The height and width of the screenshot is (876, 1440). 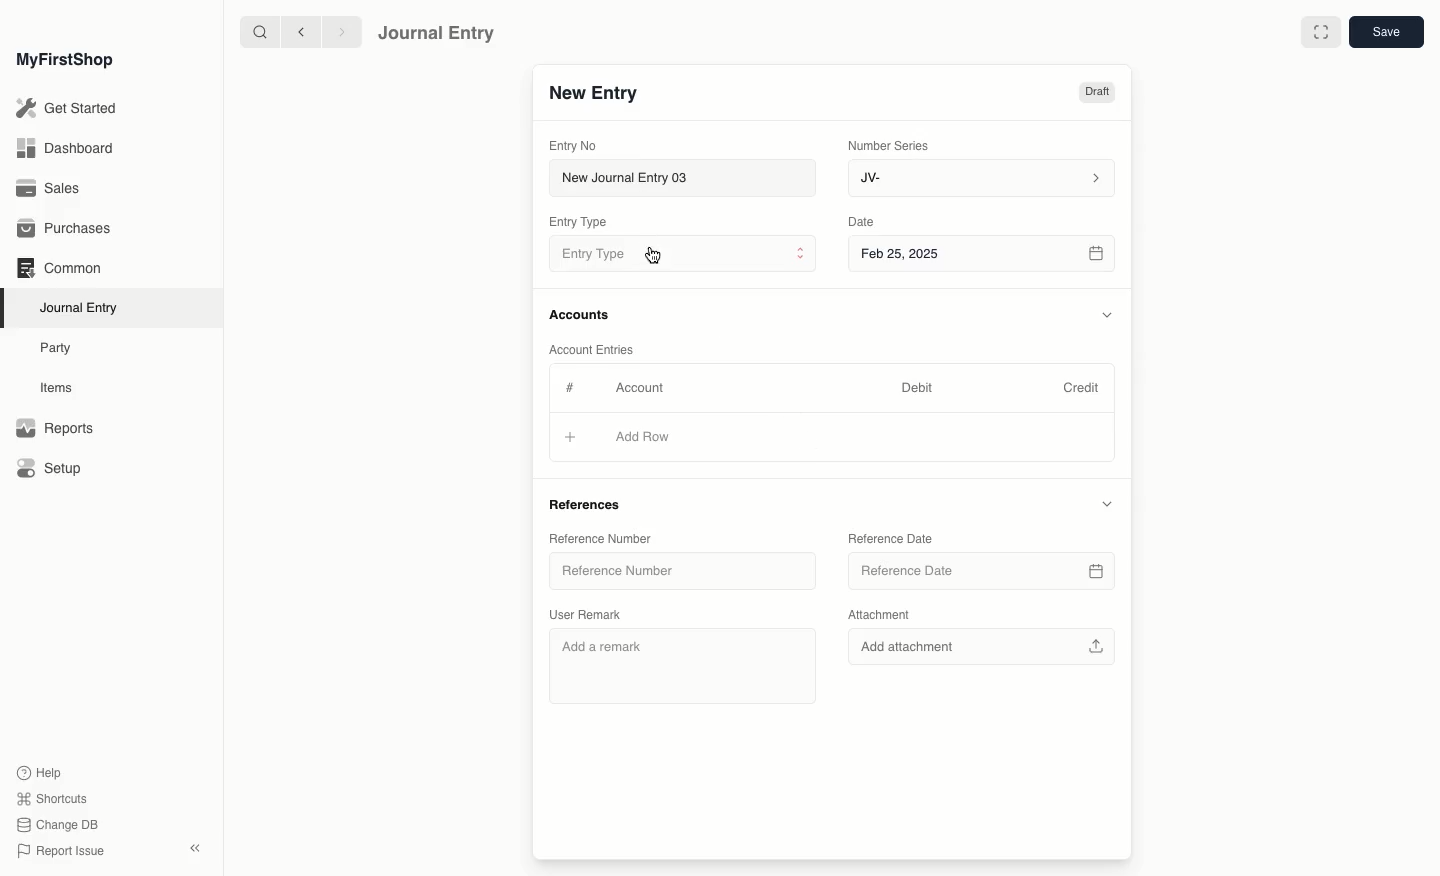 I want to click on Items, so click(x=62, y=388).